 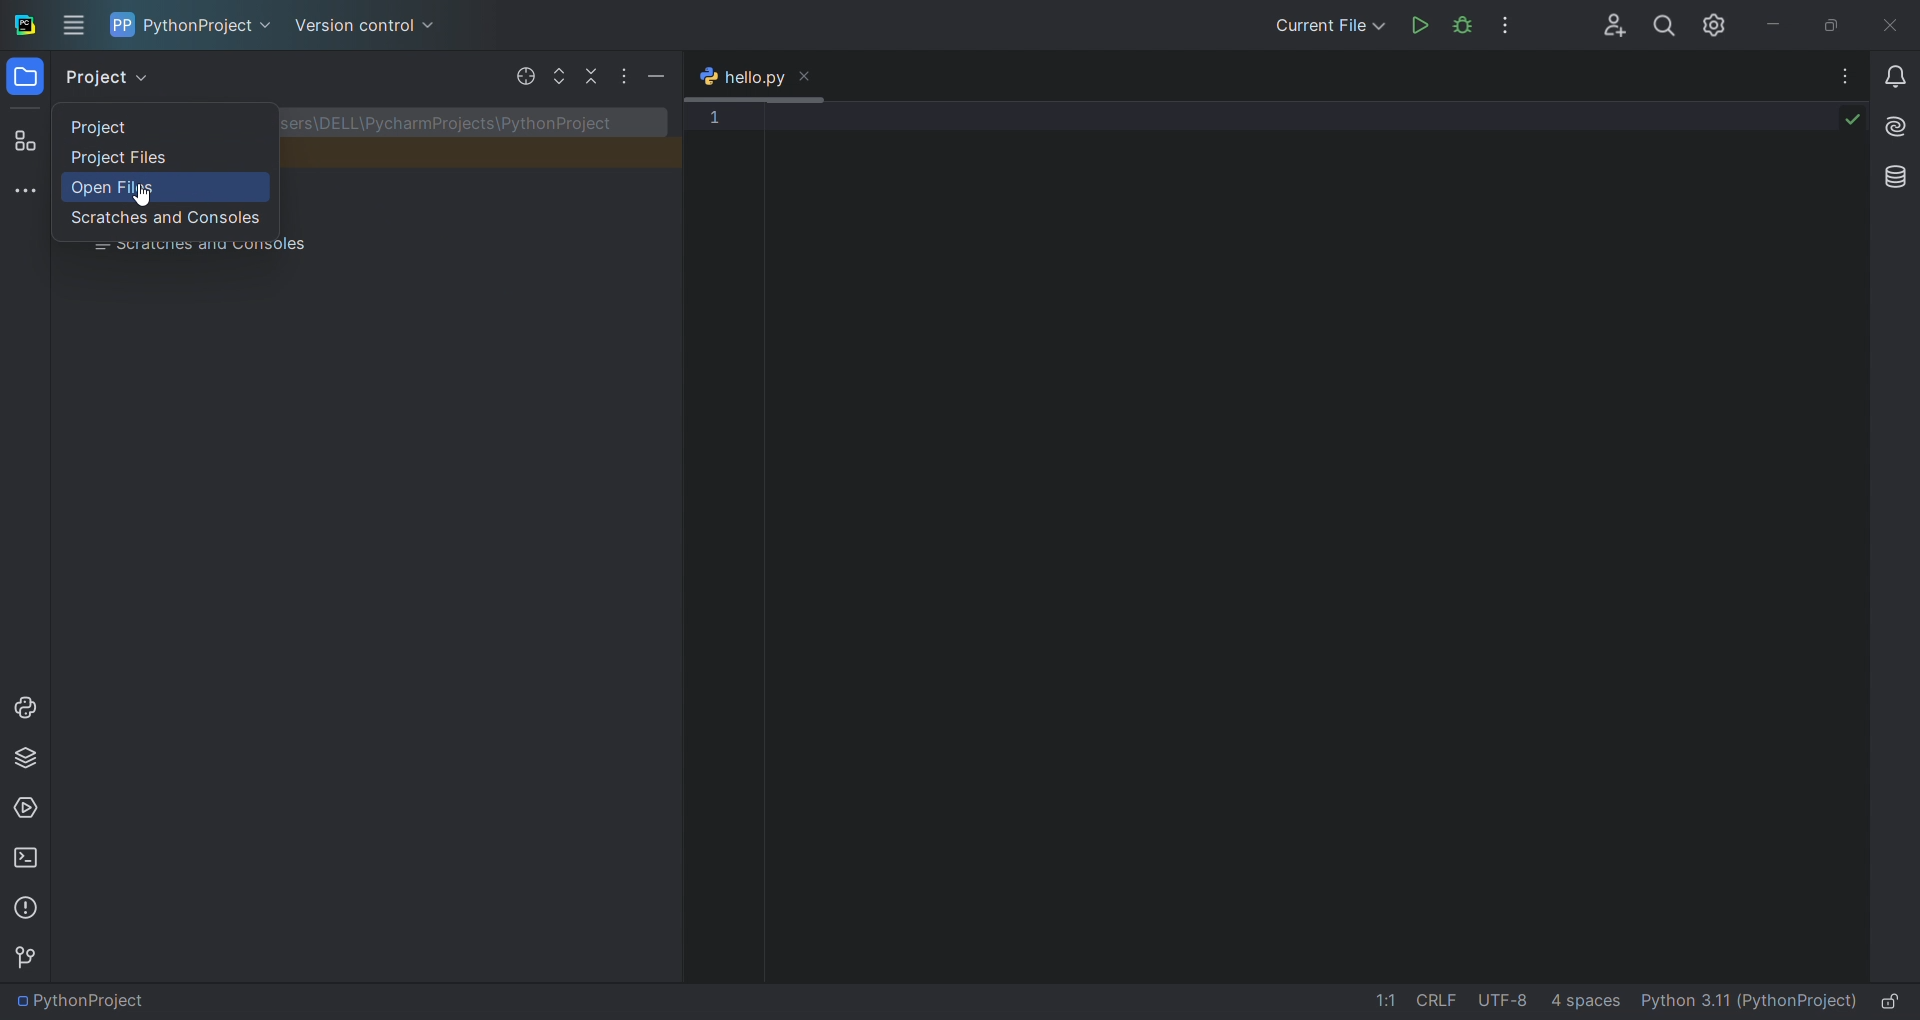 I want to click on options, so click(x=1512, y=25).